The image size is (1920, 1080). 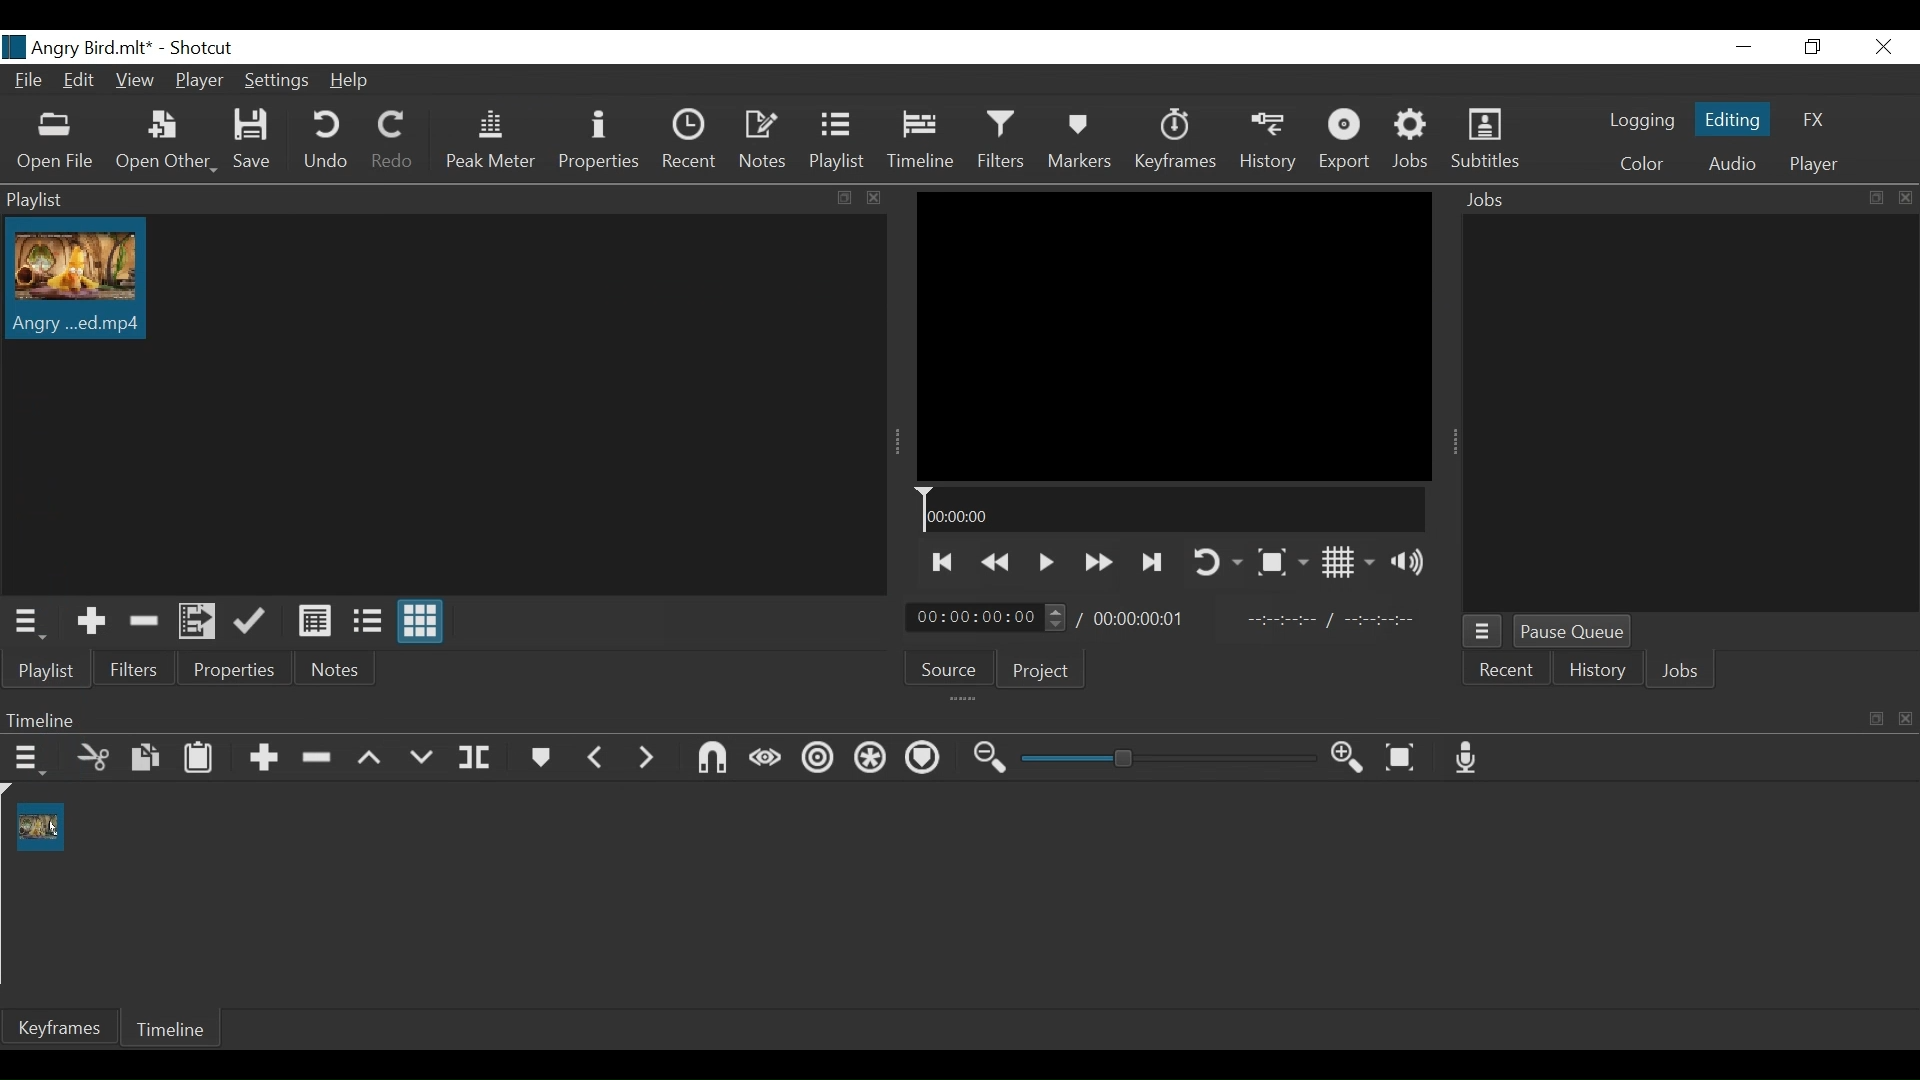 I want to click on Split Playhead, so click(x=473, y=758).